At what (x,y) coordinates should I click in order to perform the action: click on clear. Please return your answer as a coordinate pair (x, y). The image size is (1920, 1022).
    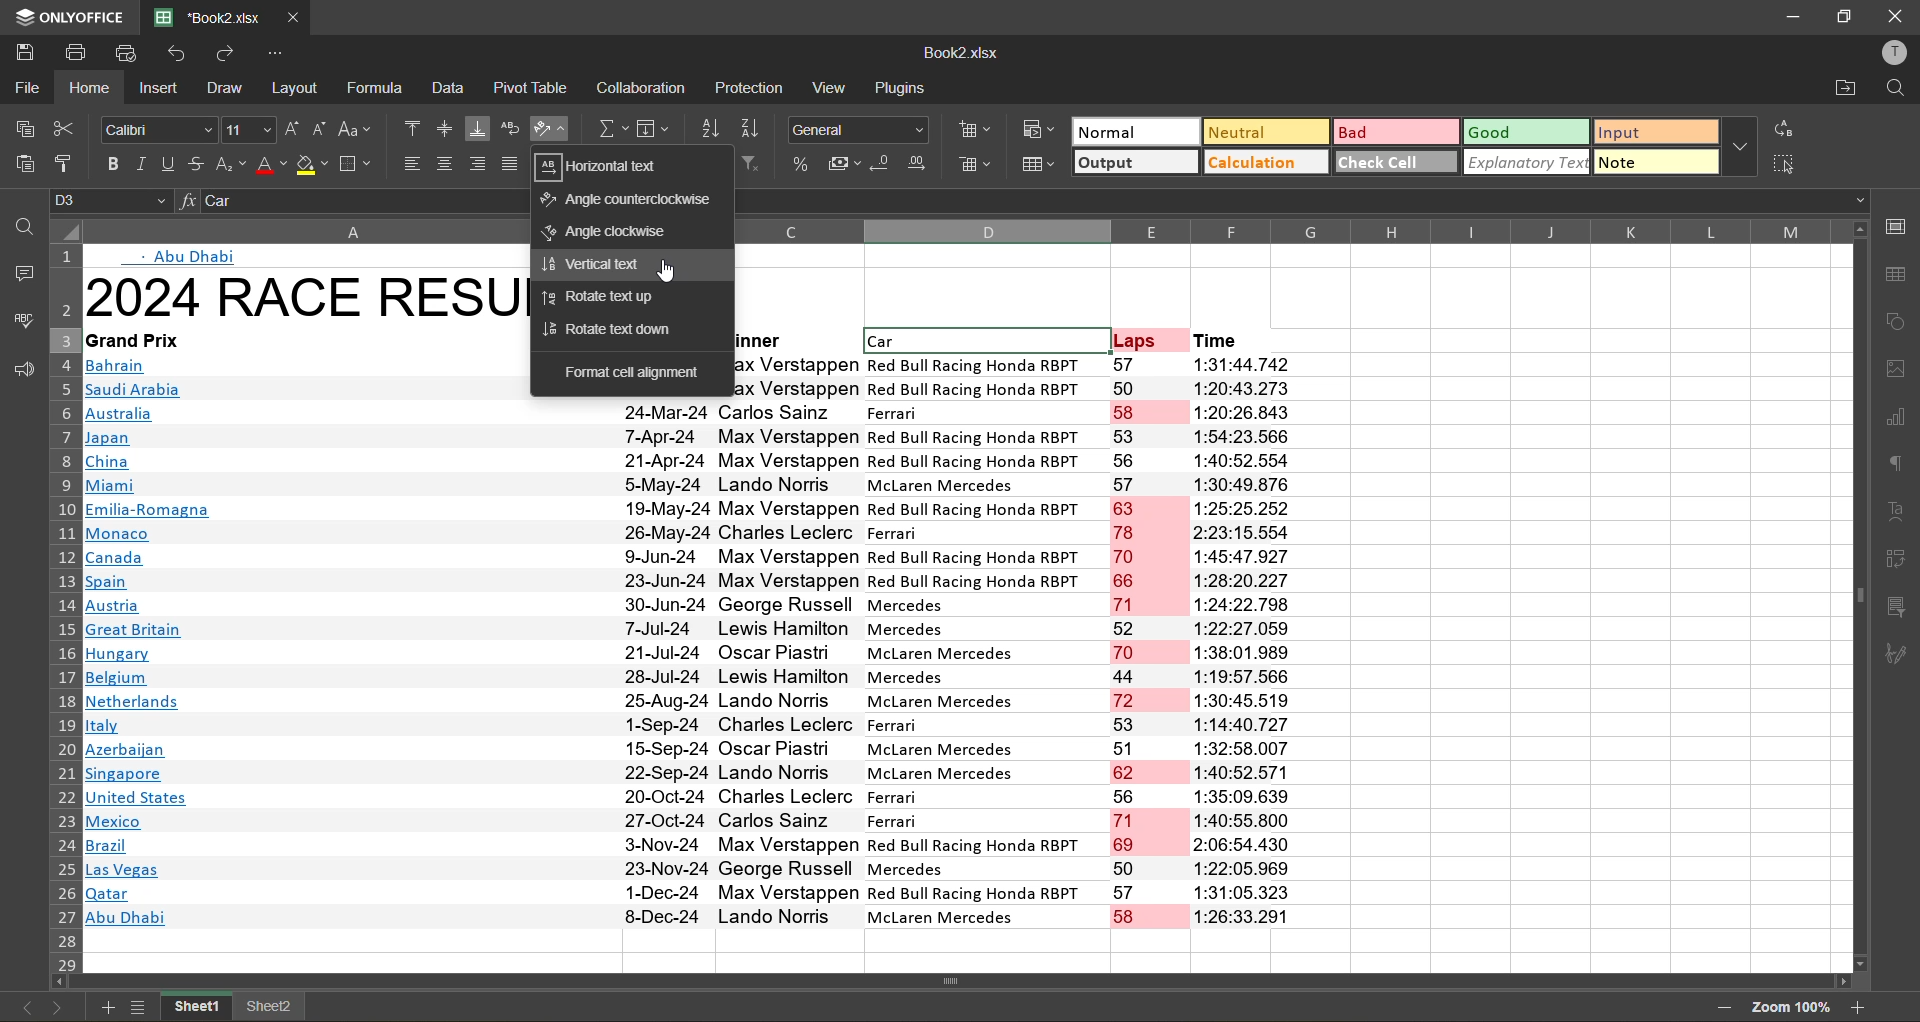
    Looking at the image, I should click on (752, 164).